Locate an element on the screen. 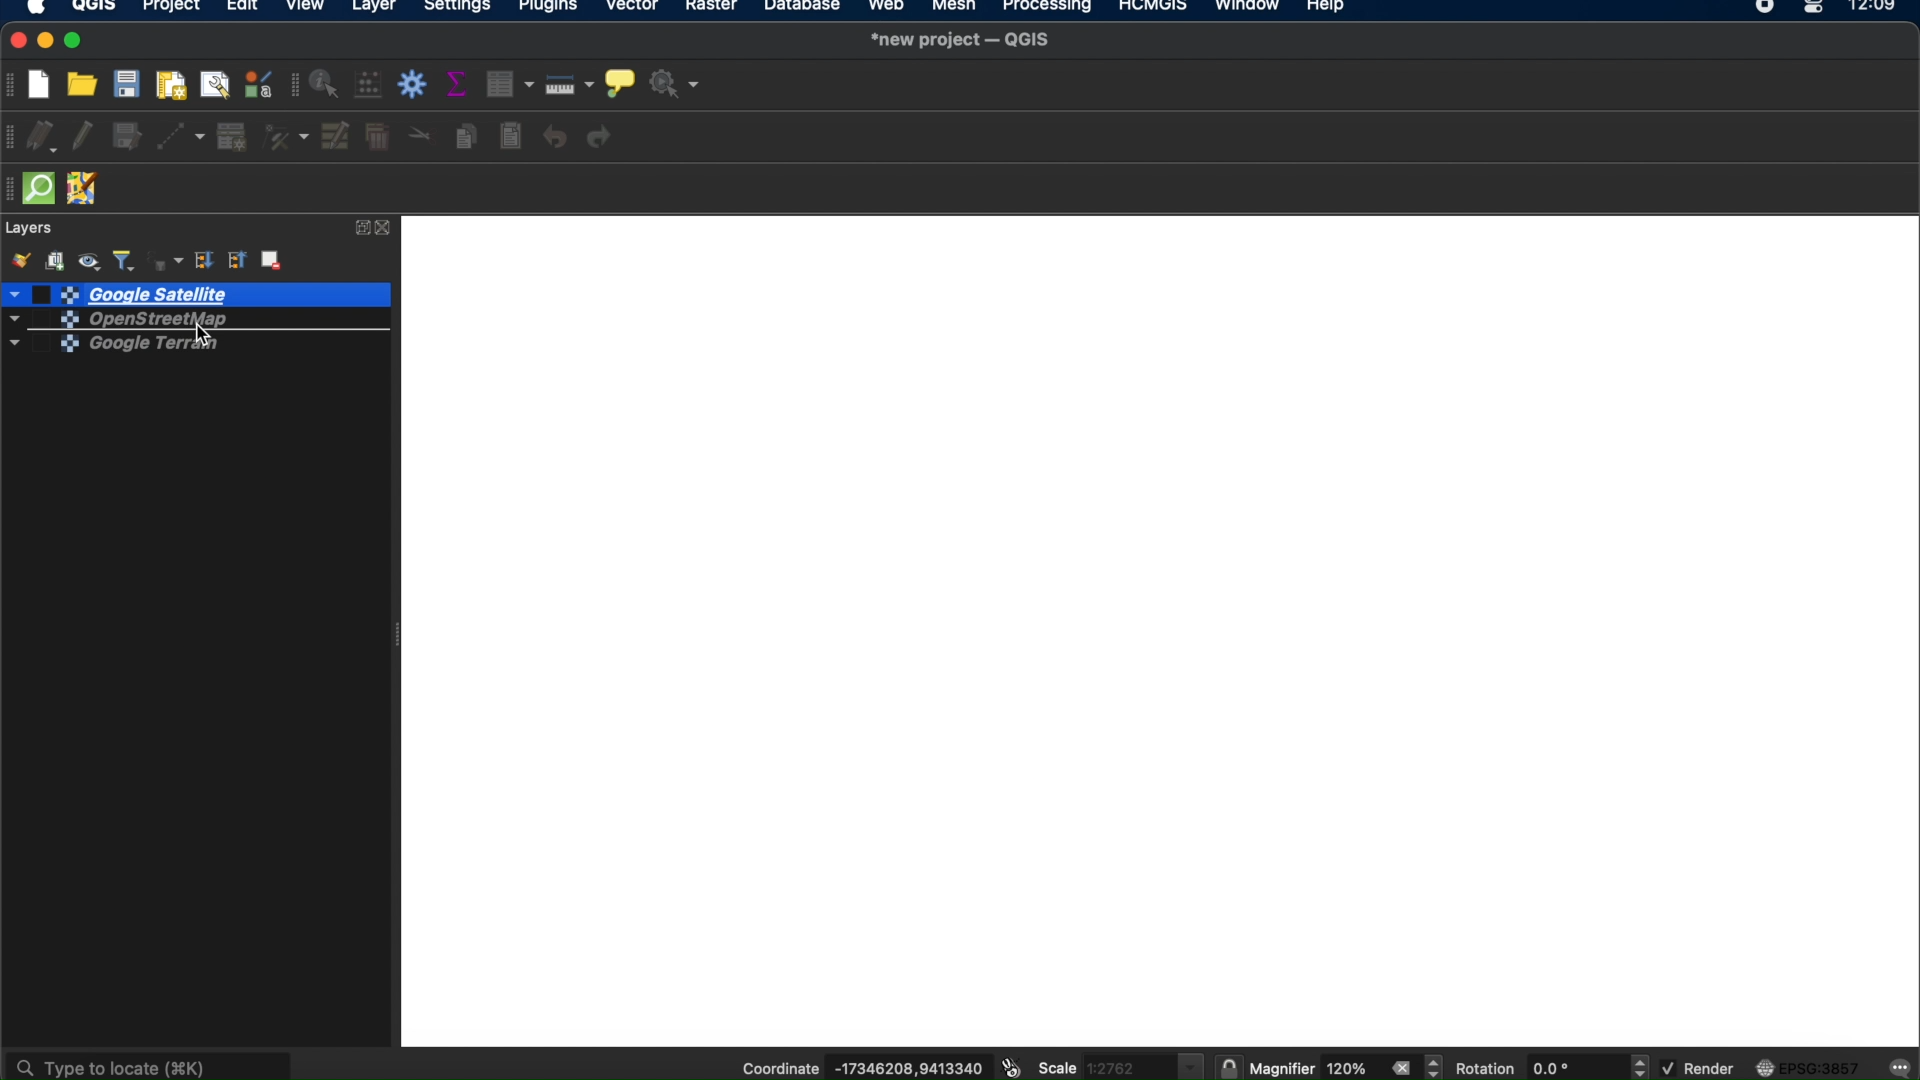 This screenshot has width=1920, height=1080. OpenStreetMap is located at coordinates (148, 319).